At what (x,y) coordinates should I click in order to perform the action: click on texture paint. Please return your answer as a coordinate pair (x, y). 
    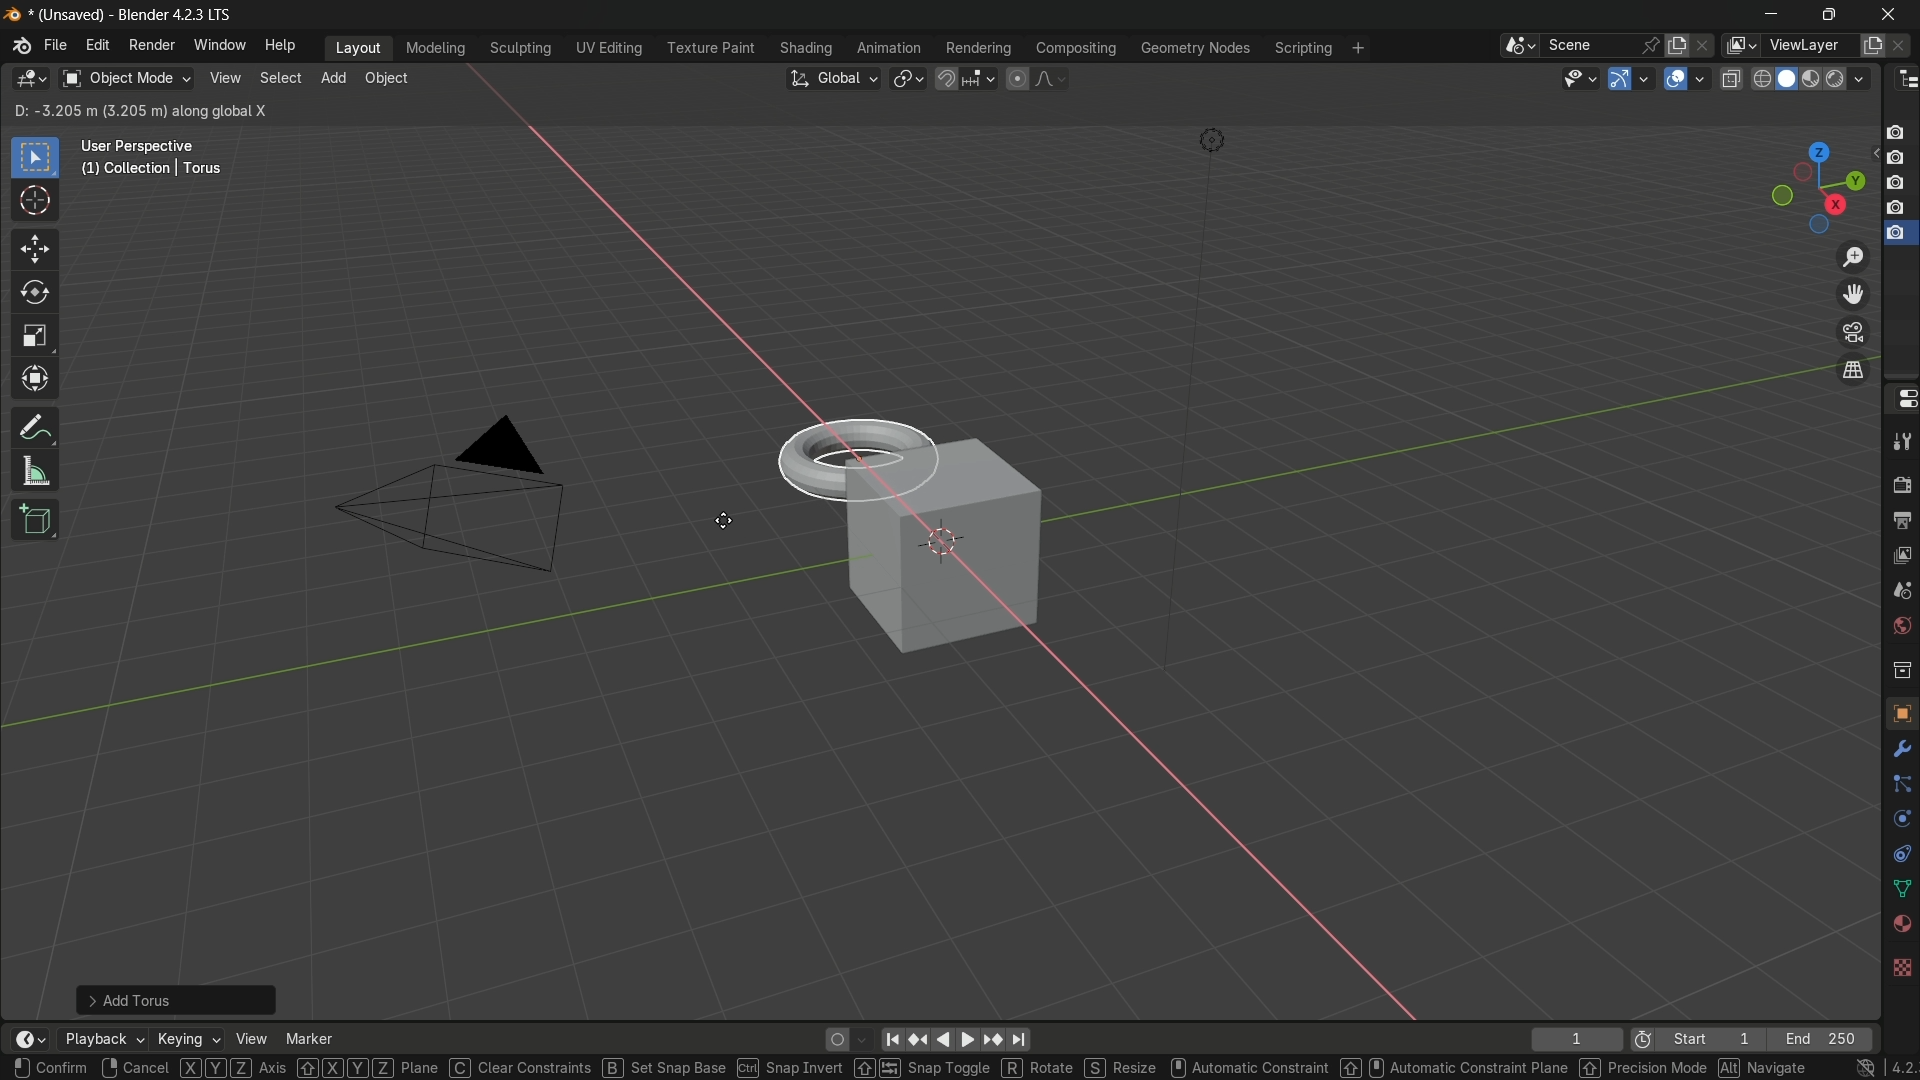
    Looking at the image, I should click on (710, 48).